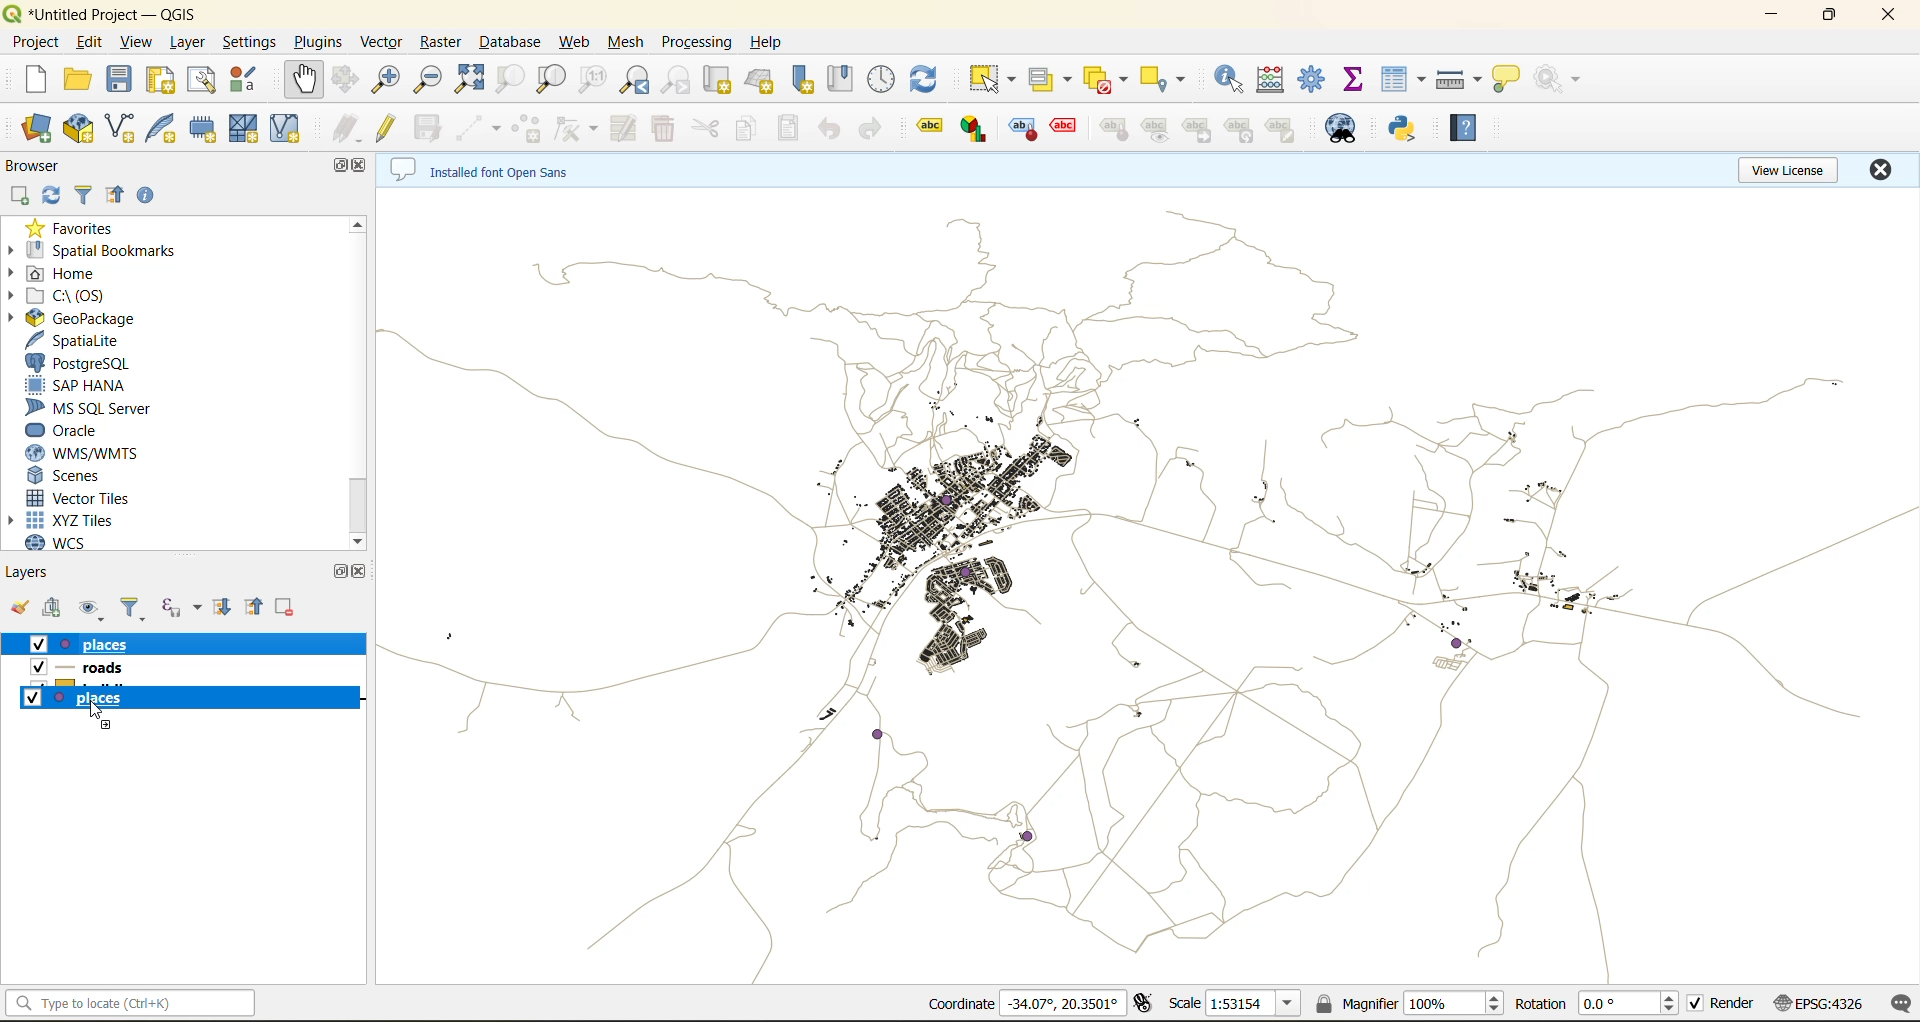 This screenshot has width=1920, height=1022. Describe the element at coordinates (319, 41) in the screenshot. I see `plugins` at that location.